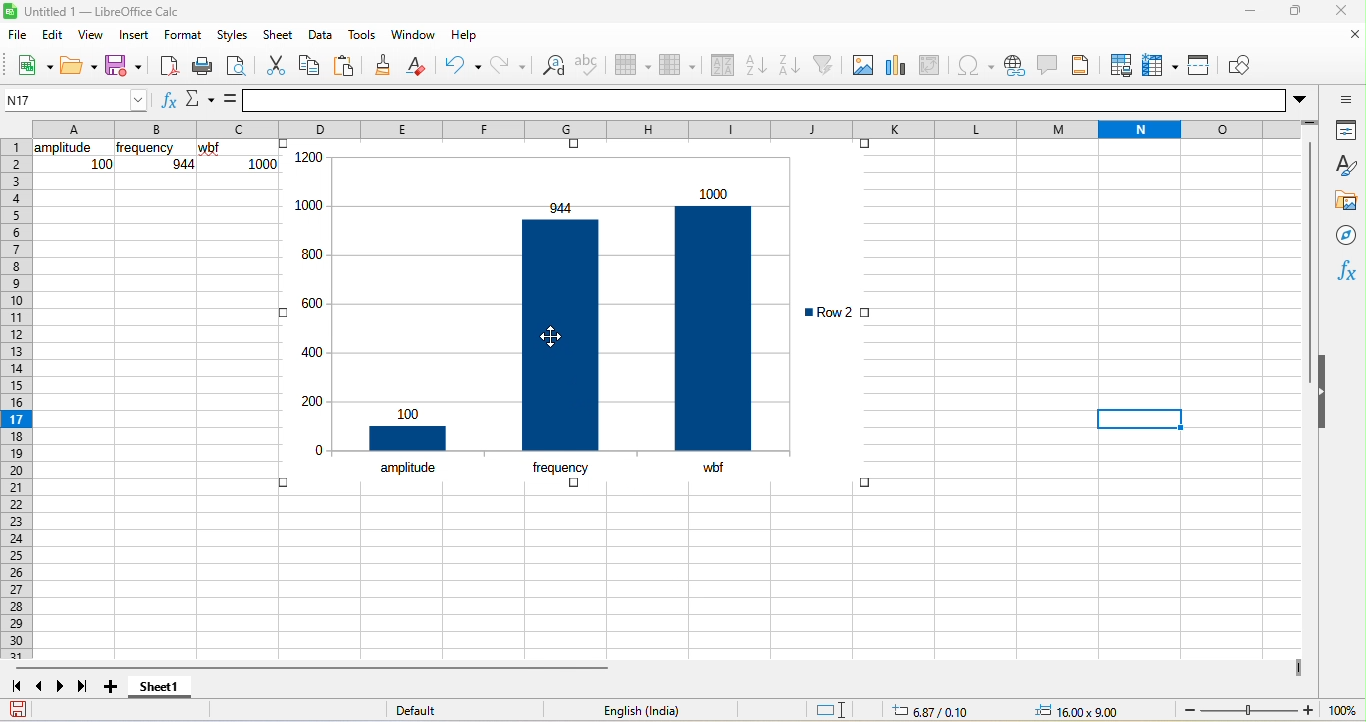 This screenshot has height=722, width=1366. I want to click on last sheet, so click(86, 688).